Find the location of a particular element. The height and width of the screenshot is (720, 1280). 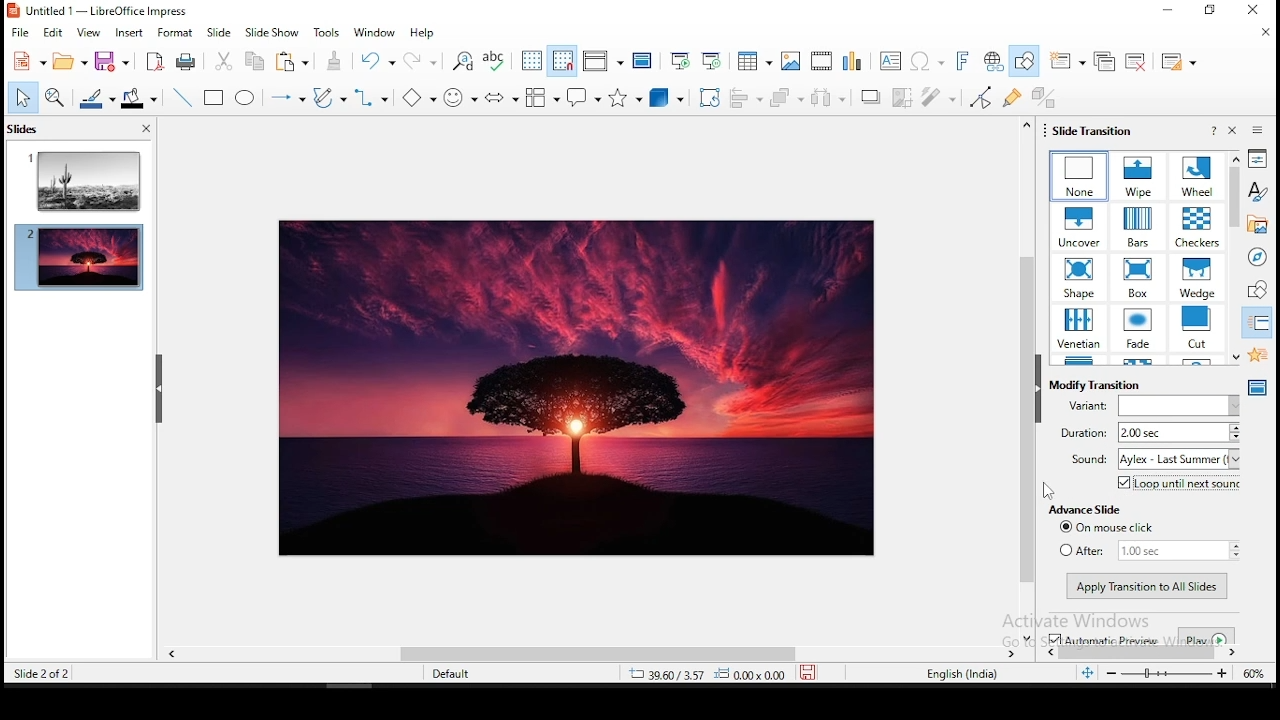

toggle point edit mode is located at coordinates (982, 97).